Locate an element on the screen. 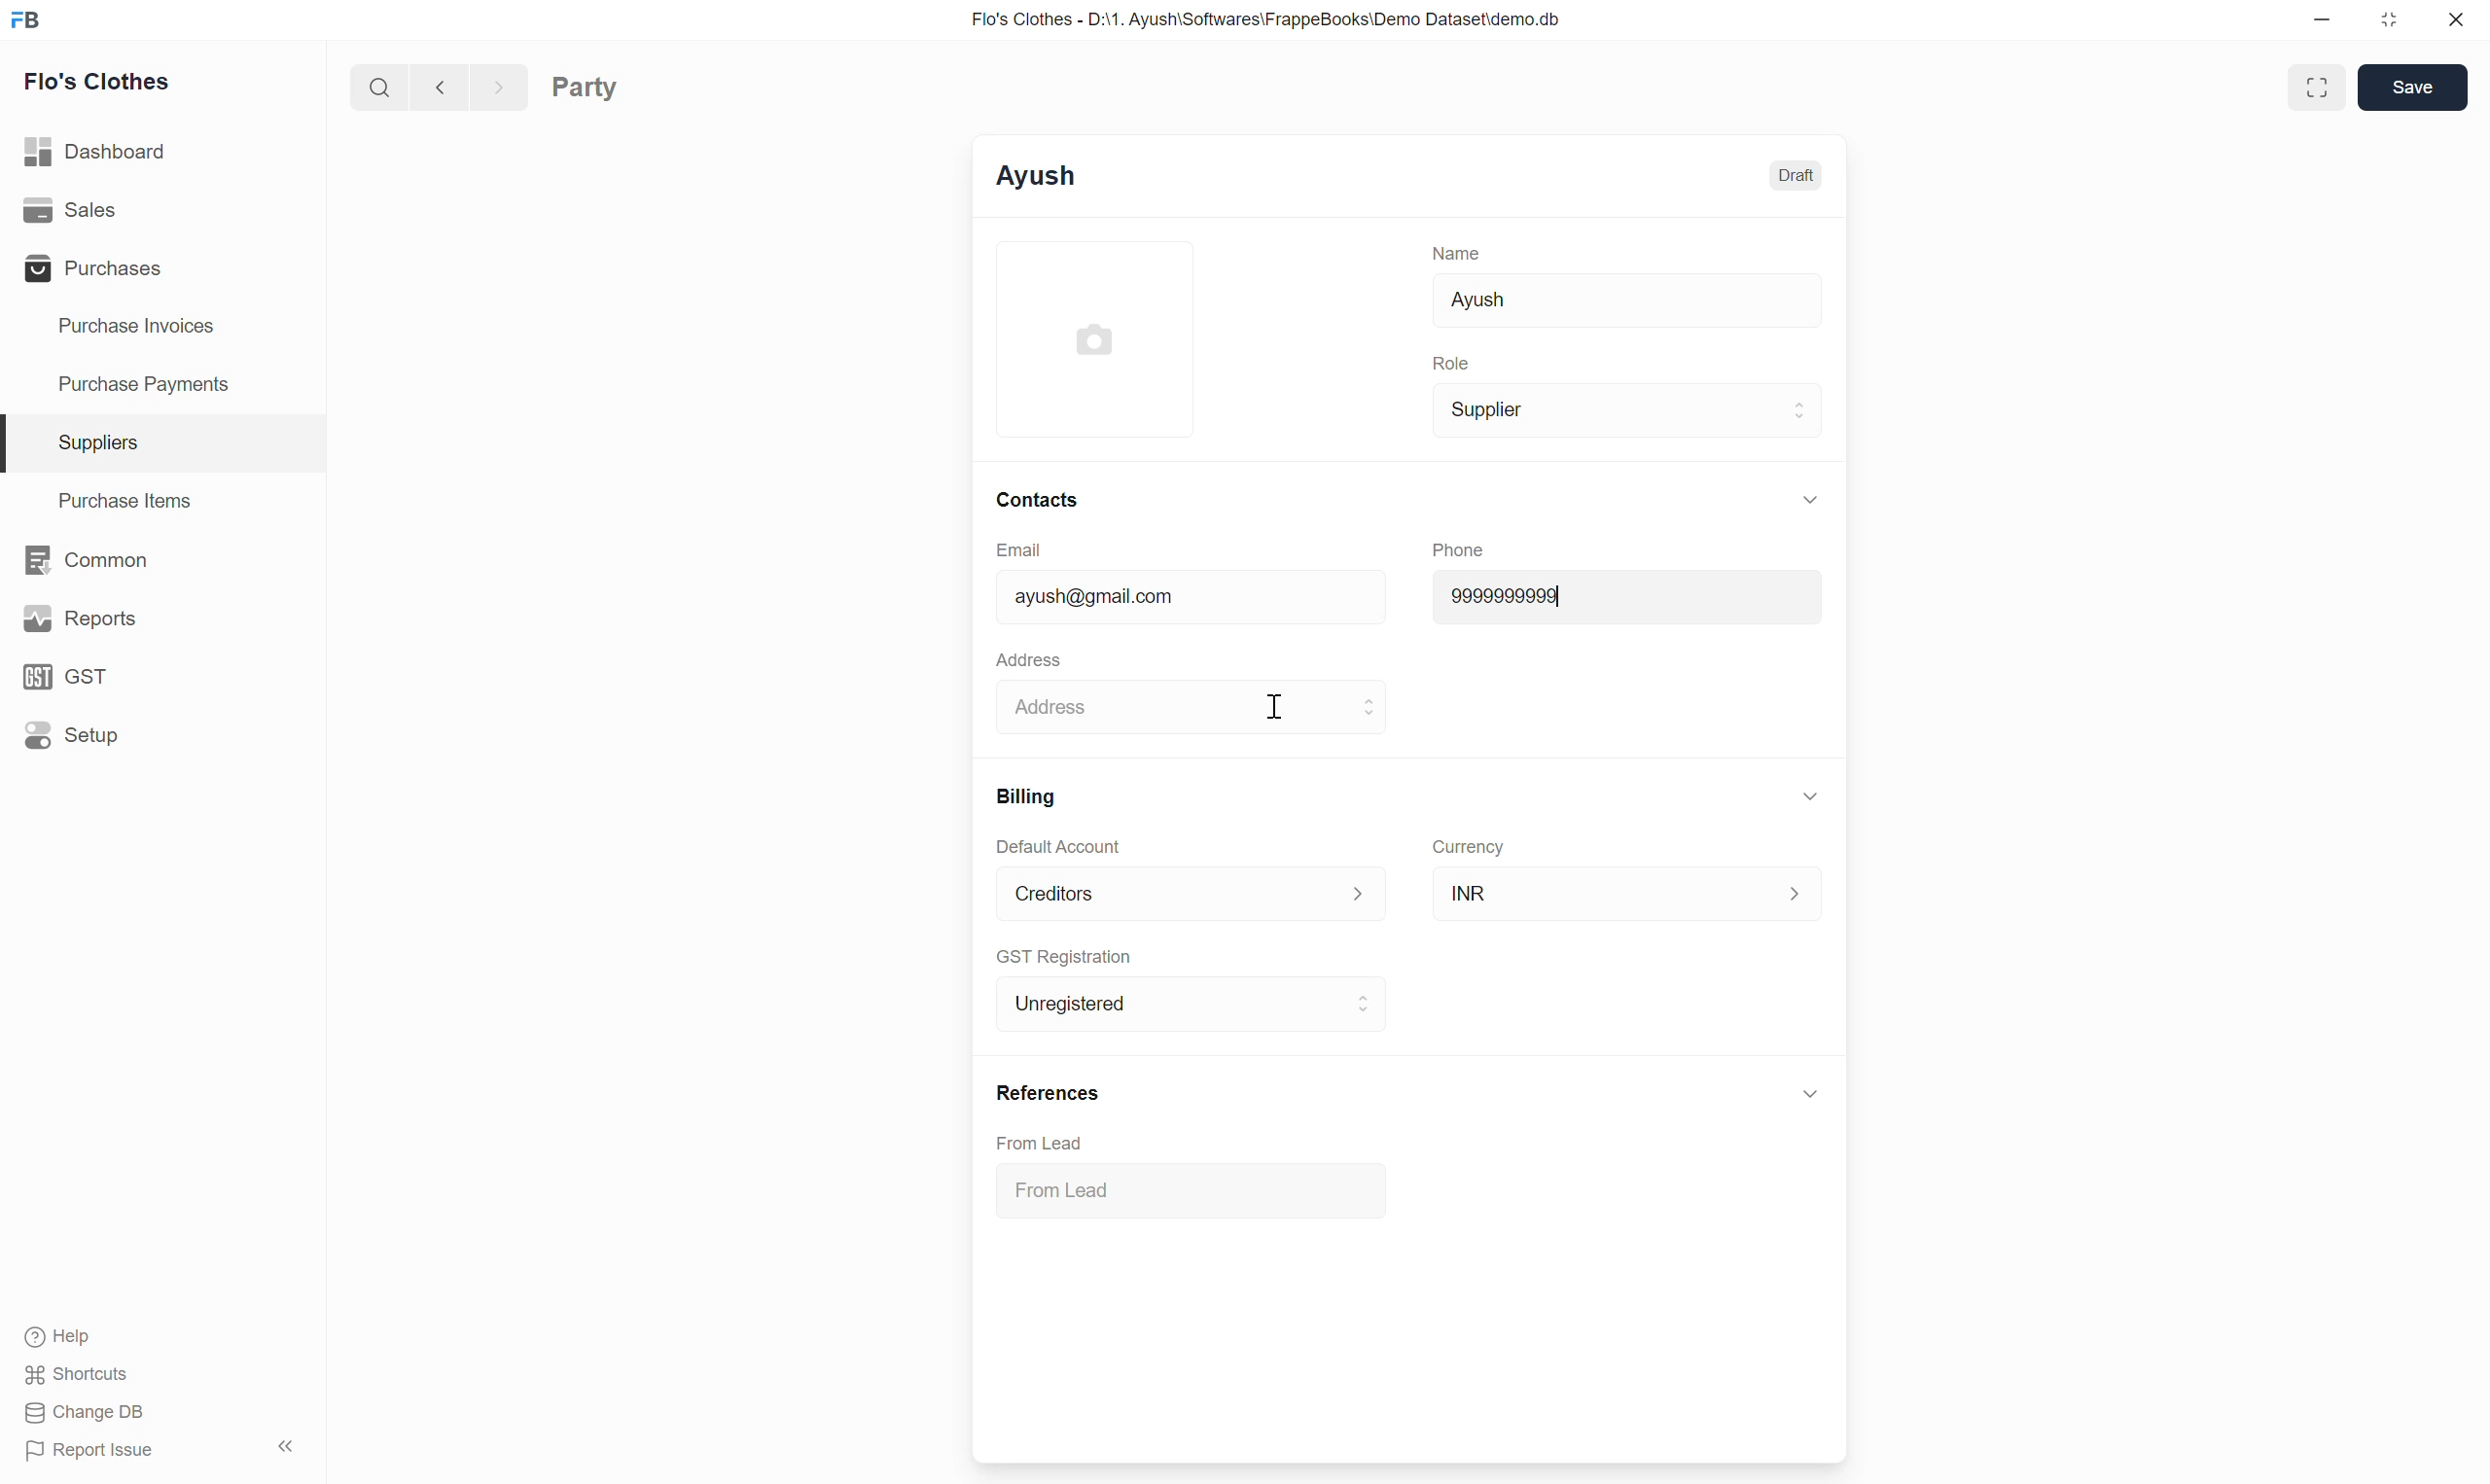 The image size is (2490, 1484). Reports is located at coordinates (162, 618).